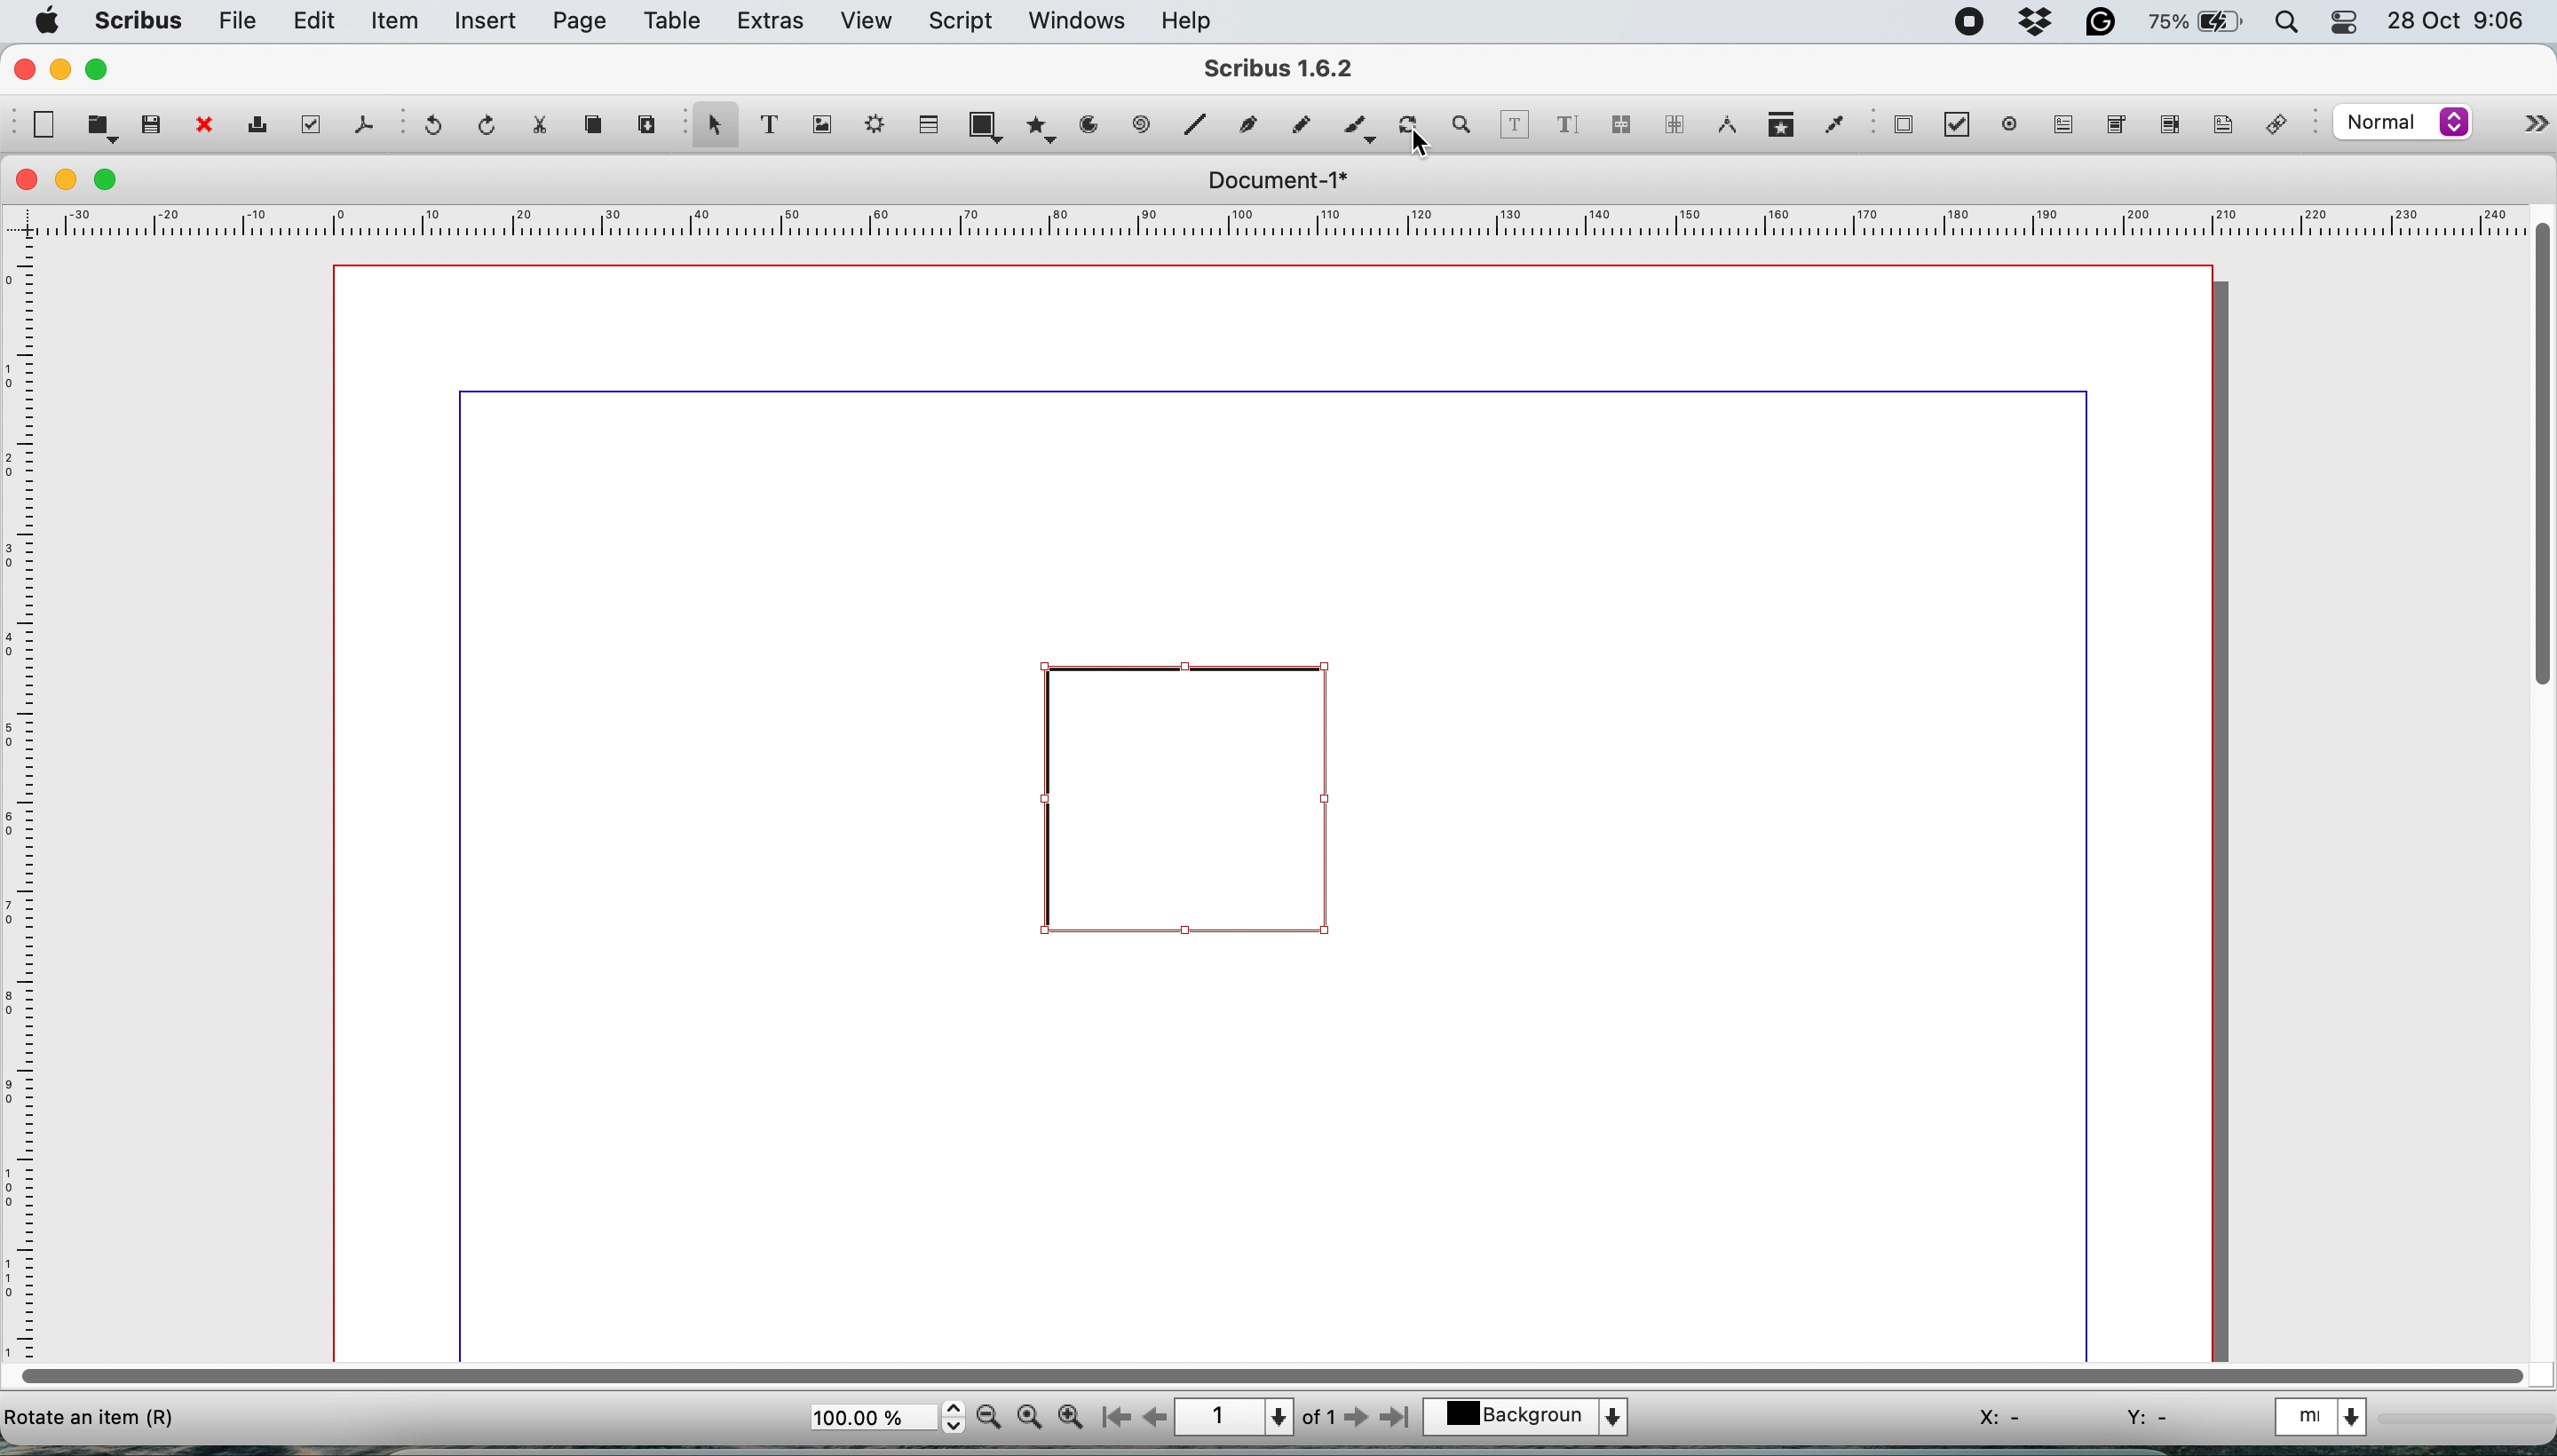  What do you see at coordinates (2332, 1421) in the screenshot?
I see `select the current unit` at bounding box center [2332, 1421].